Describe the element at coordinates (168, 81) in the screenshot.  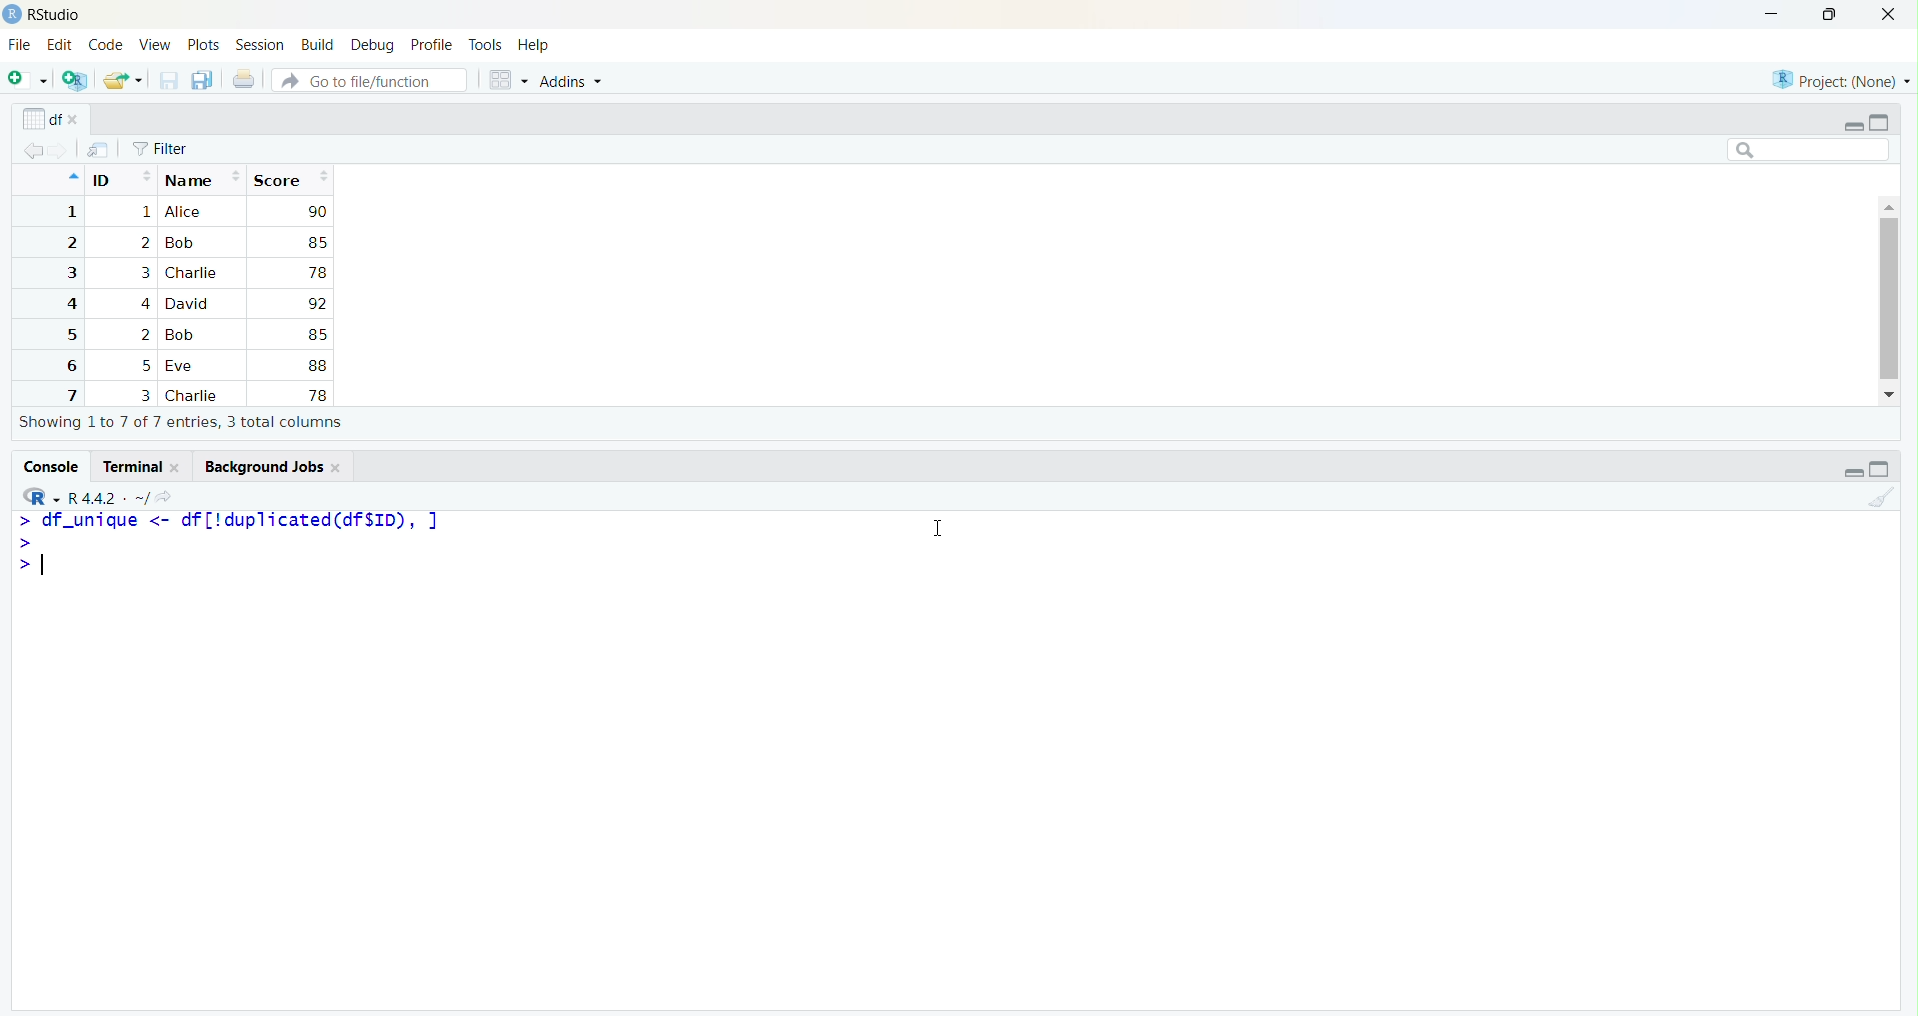
I see `save` at that location.